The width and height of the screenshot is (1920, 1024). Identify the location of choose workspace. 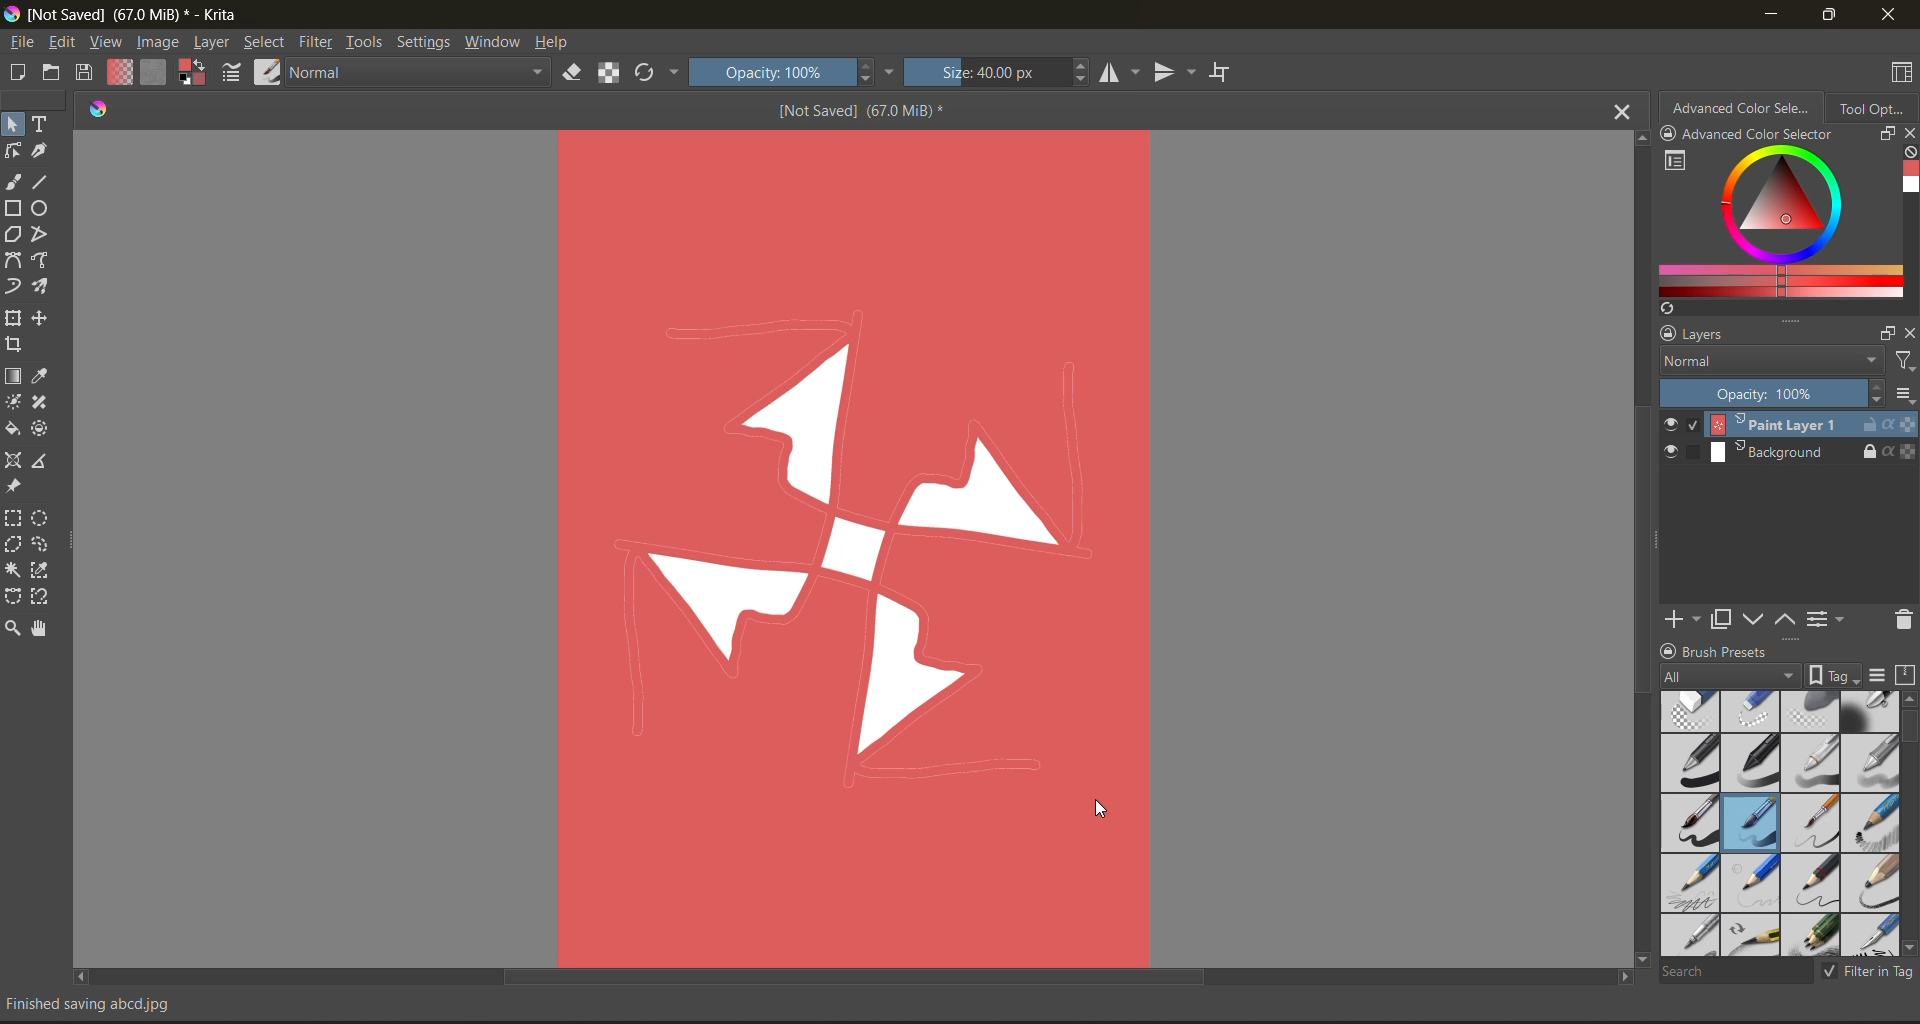
(1904, 72).